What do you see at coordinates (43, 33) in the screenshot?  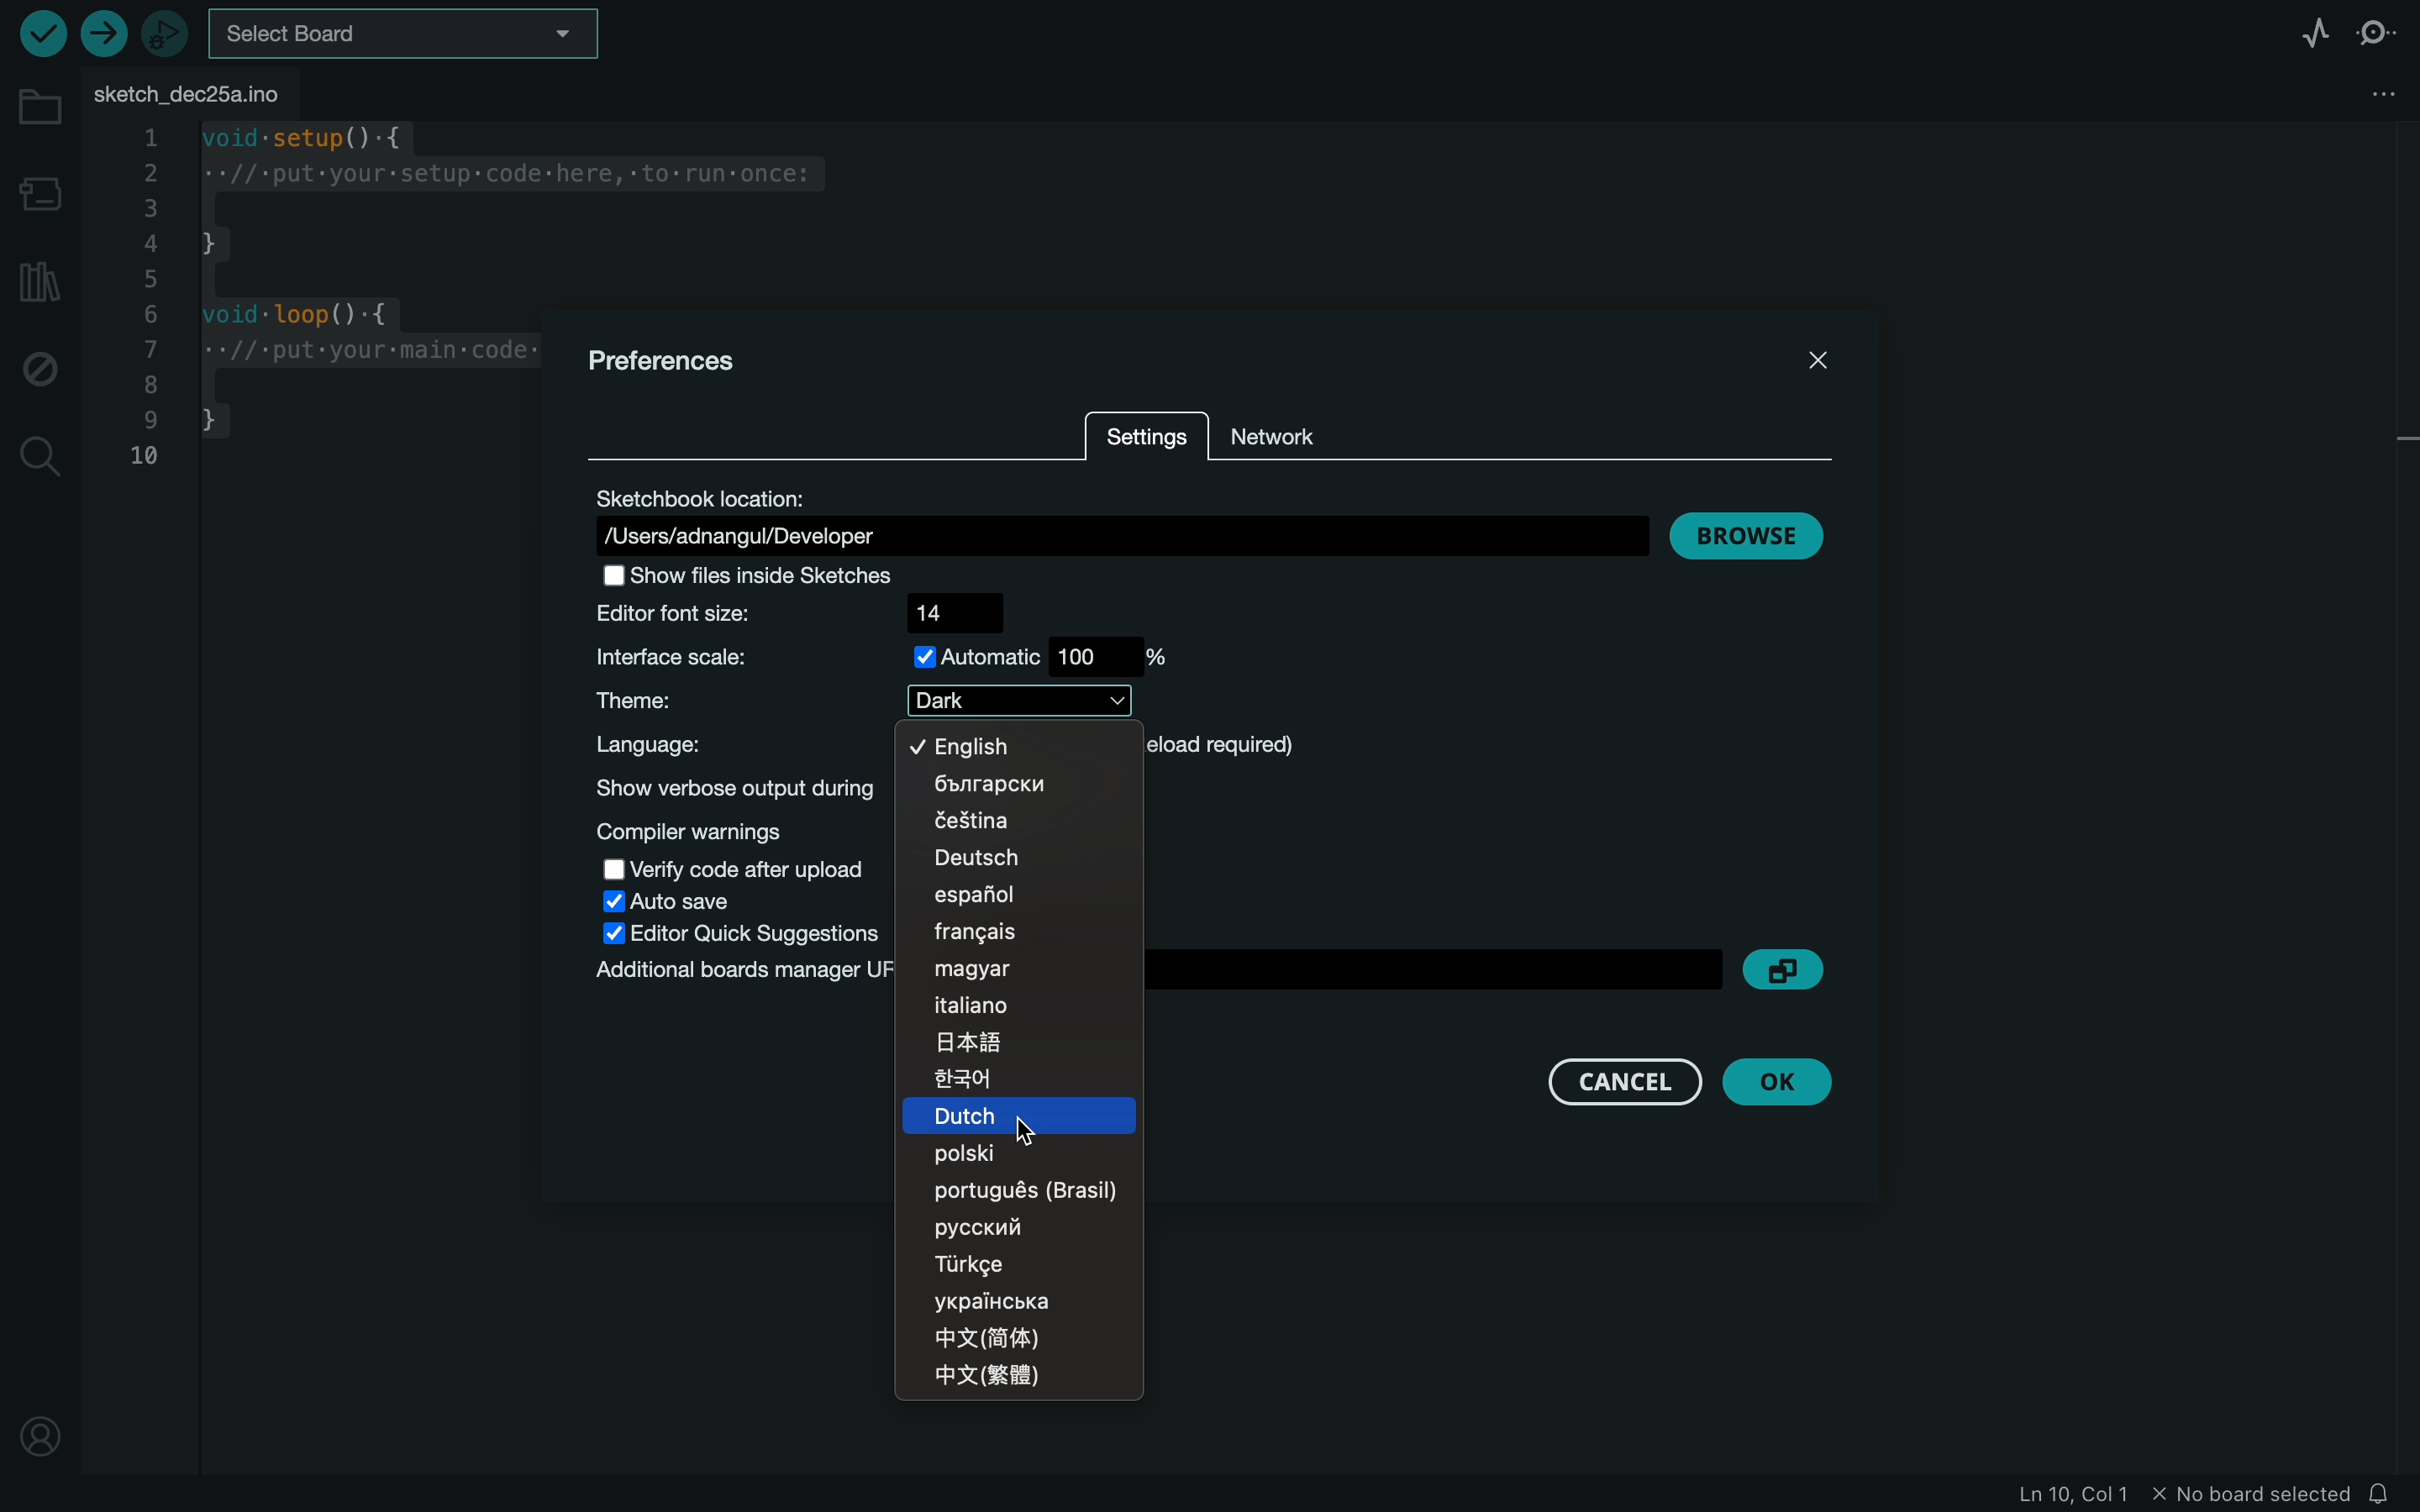 I see `verify` at bounding box center [43, 33].